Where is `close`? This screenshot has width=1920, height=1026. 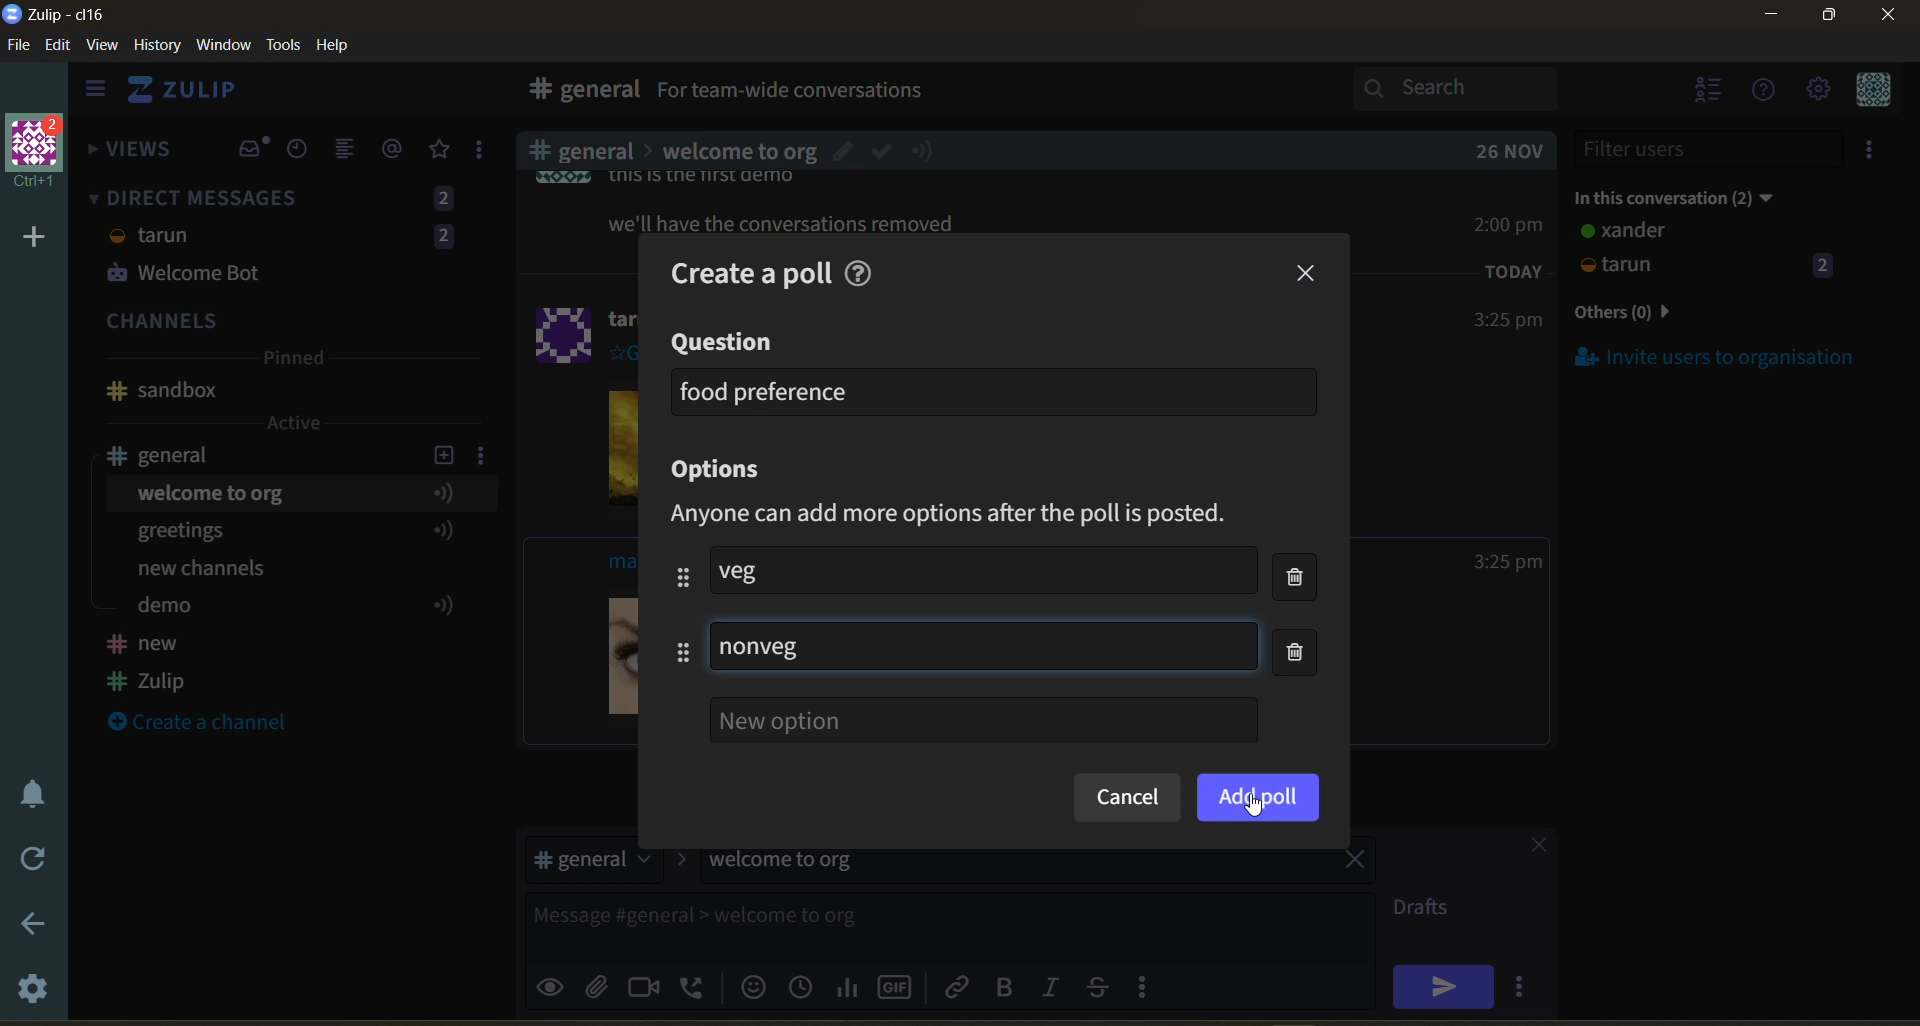 close is located at coordinates (1529, 848).